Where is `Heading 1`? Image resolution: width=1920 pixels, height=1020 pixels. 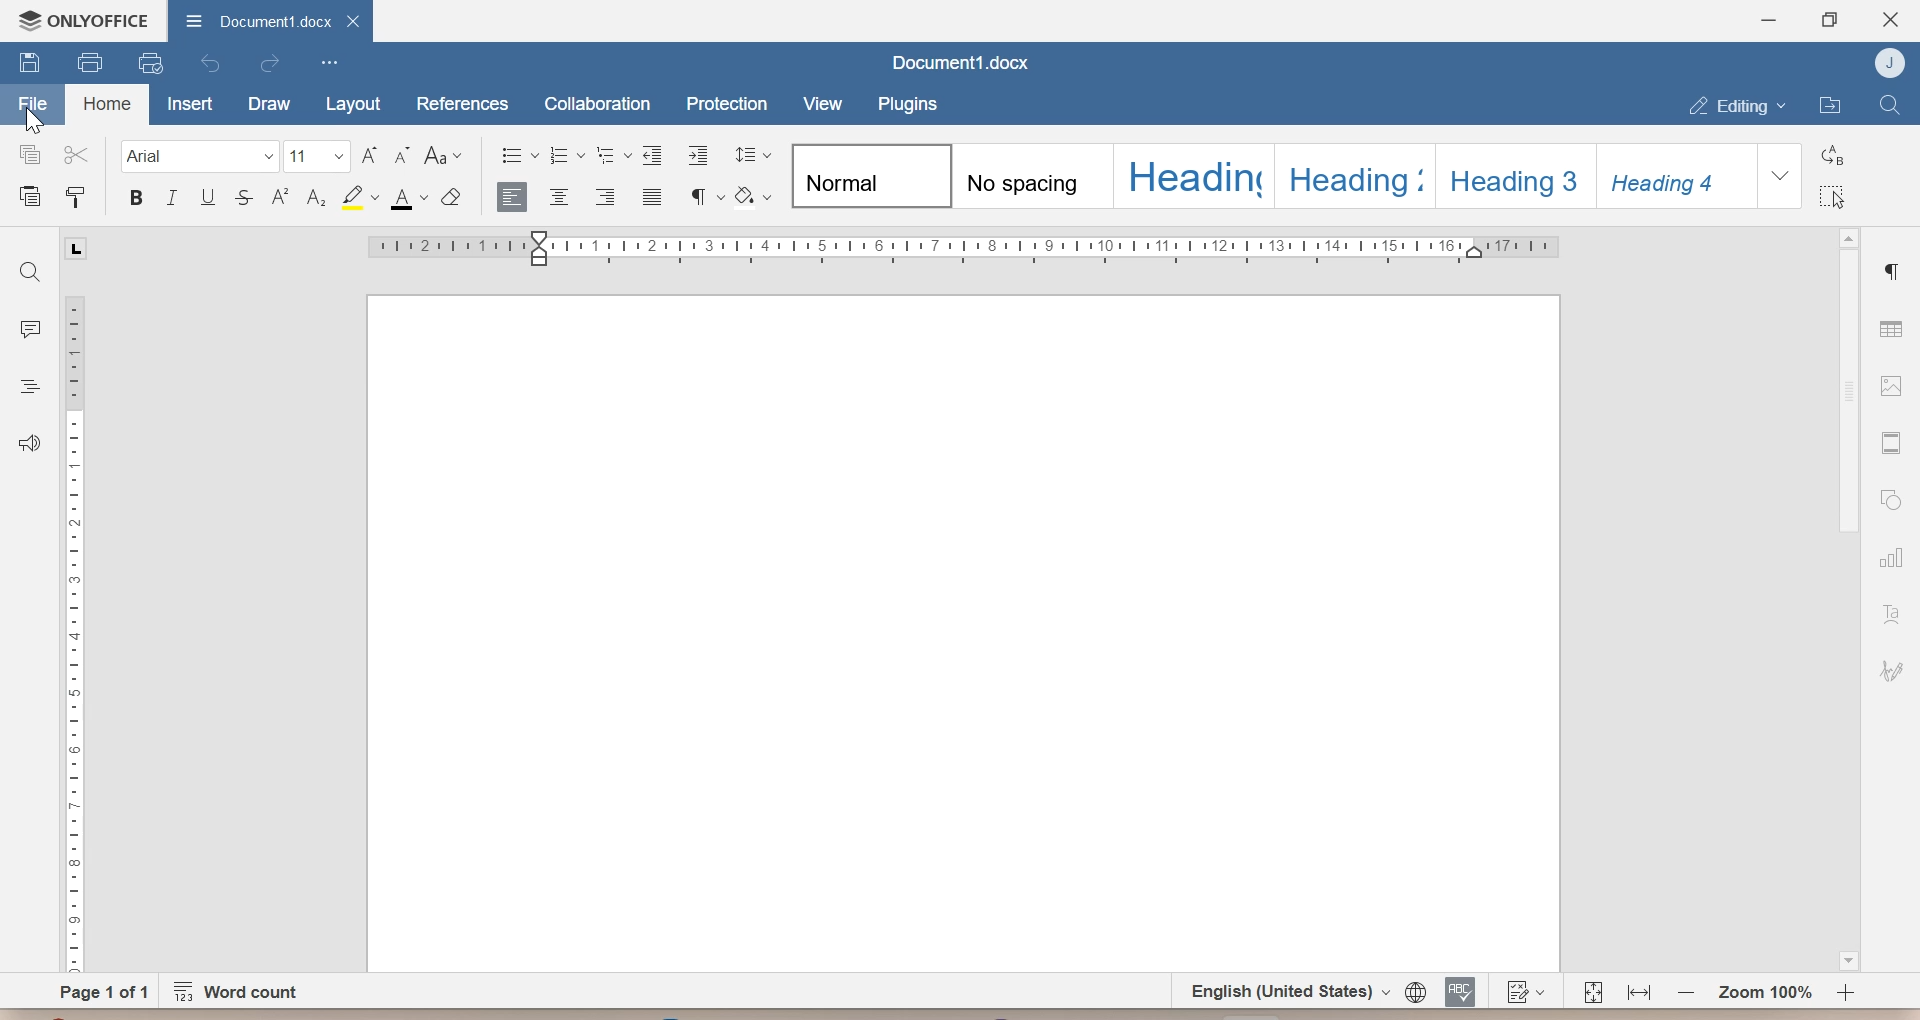 Heading 1 is located at coordinates (1193, 175).